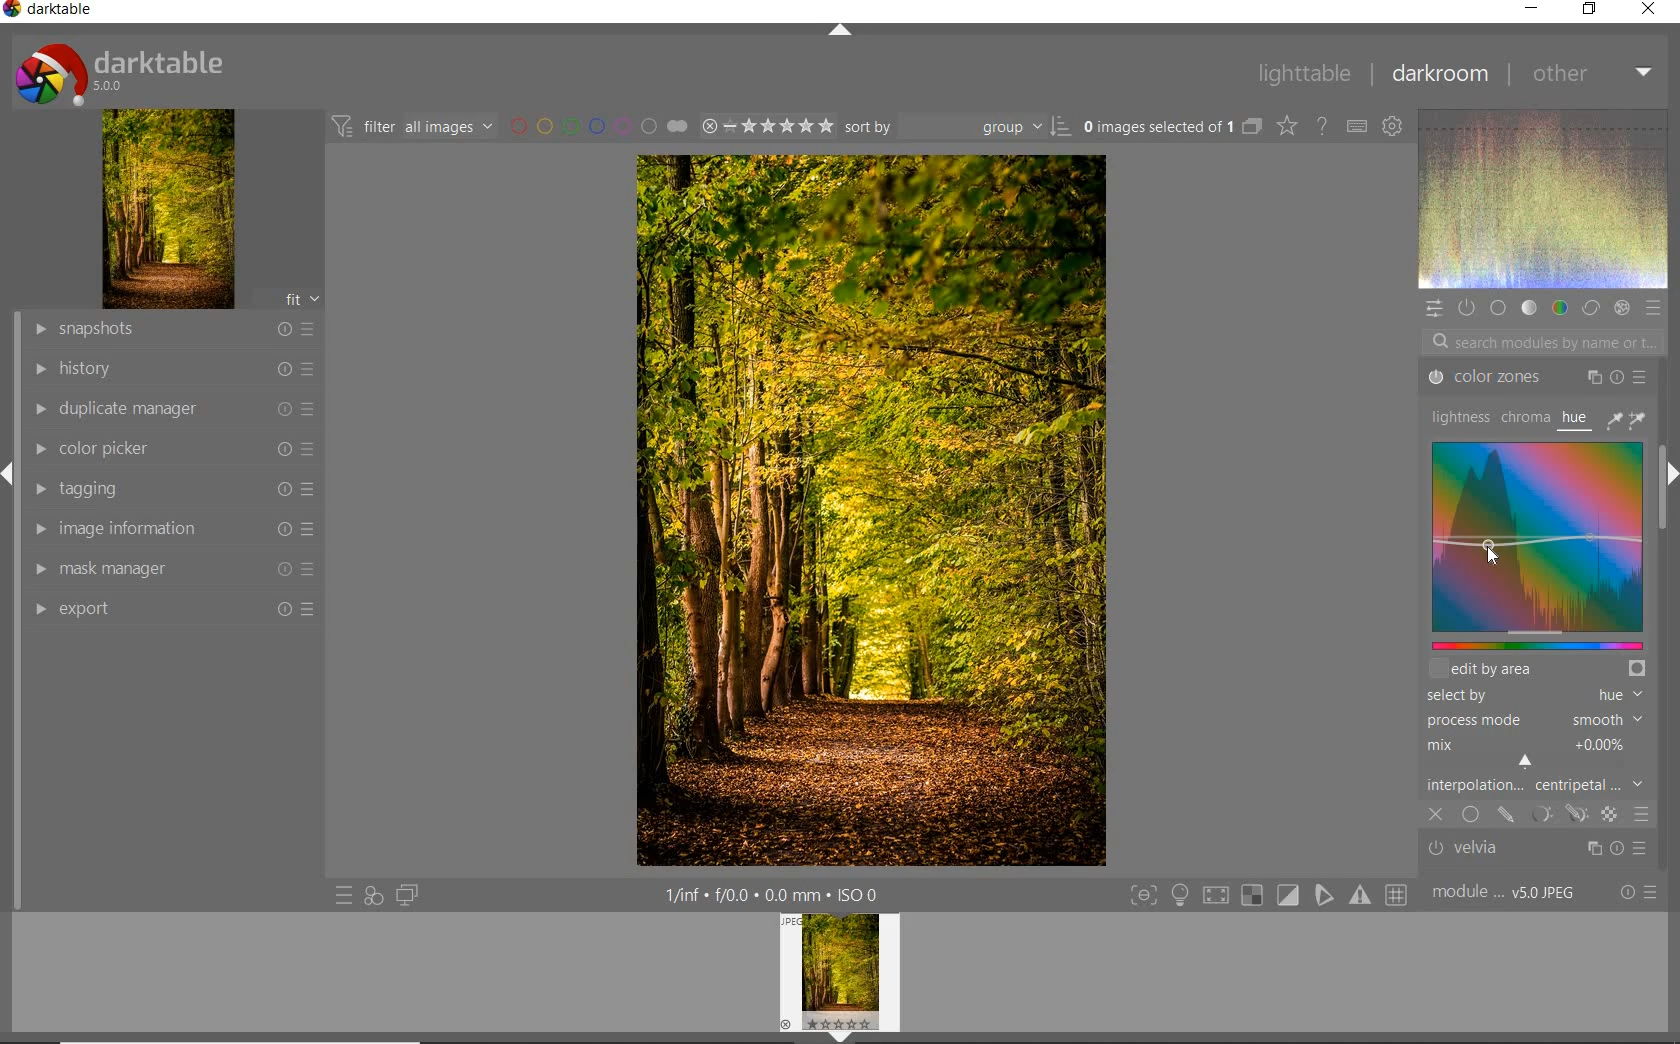  What do you see at coordinates (1506, 893) in the screenshot?
I see `MODULE ORDER` at bounding box center [1506, 893].